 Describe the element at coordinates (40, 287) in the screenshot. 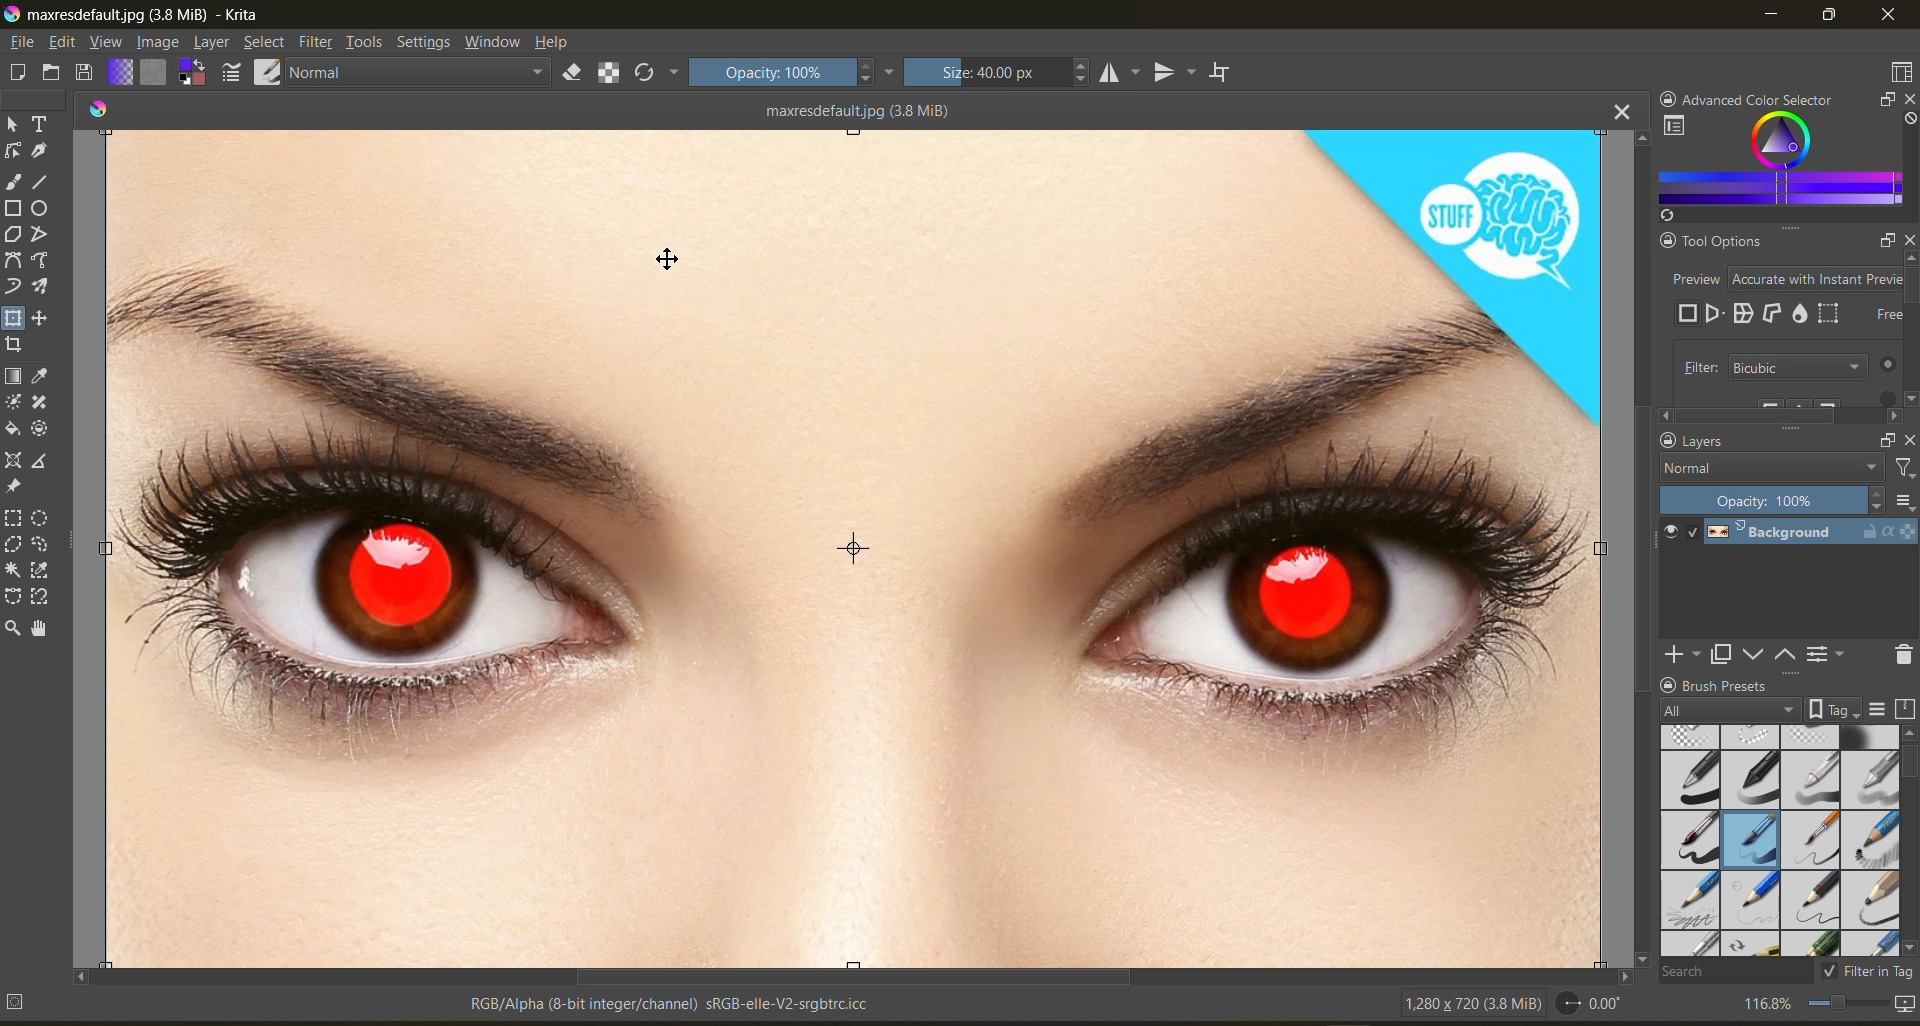

I see `tool` at that location.